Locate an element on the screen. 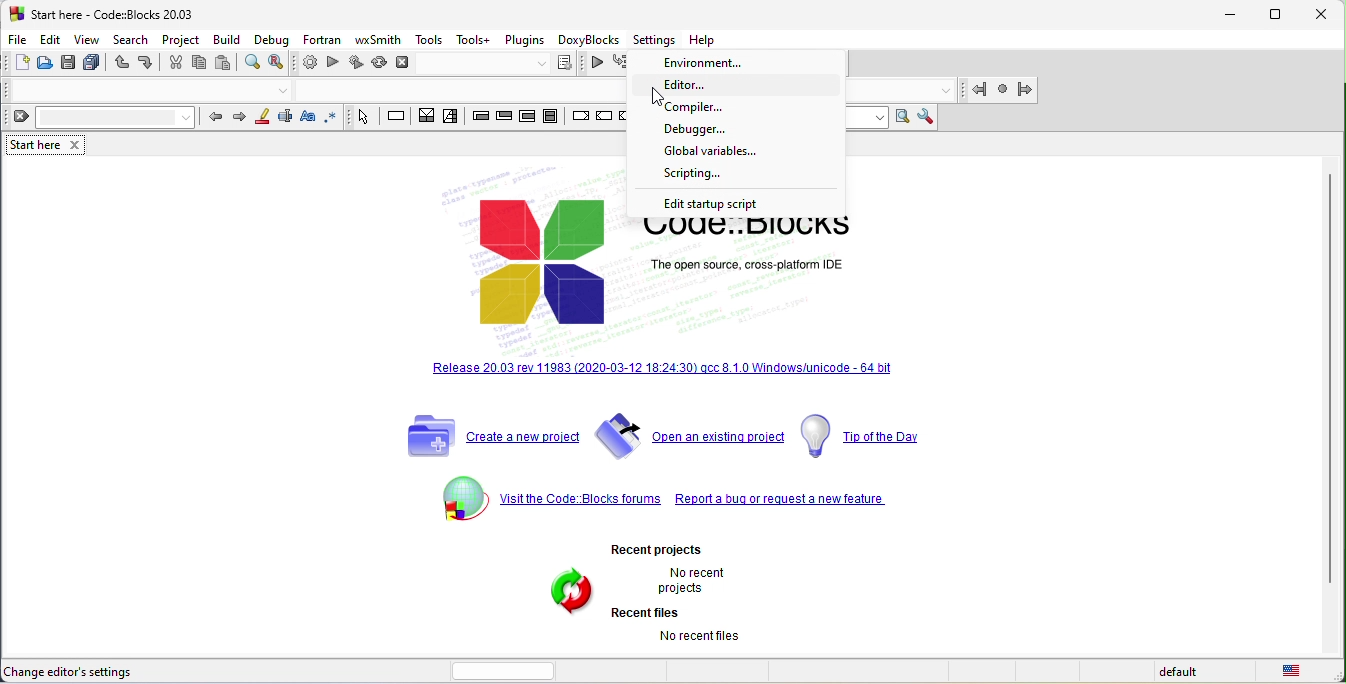  scripting is located at coordinates (716, 175).